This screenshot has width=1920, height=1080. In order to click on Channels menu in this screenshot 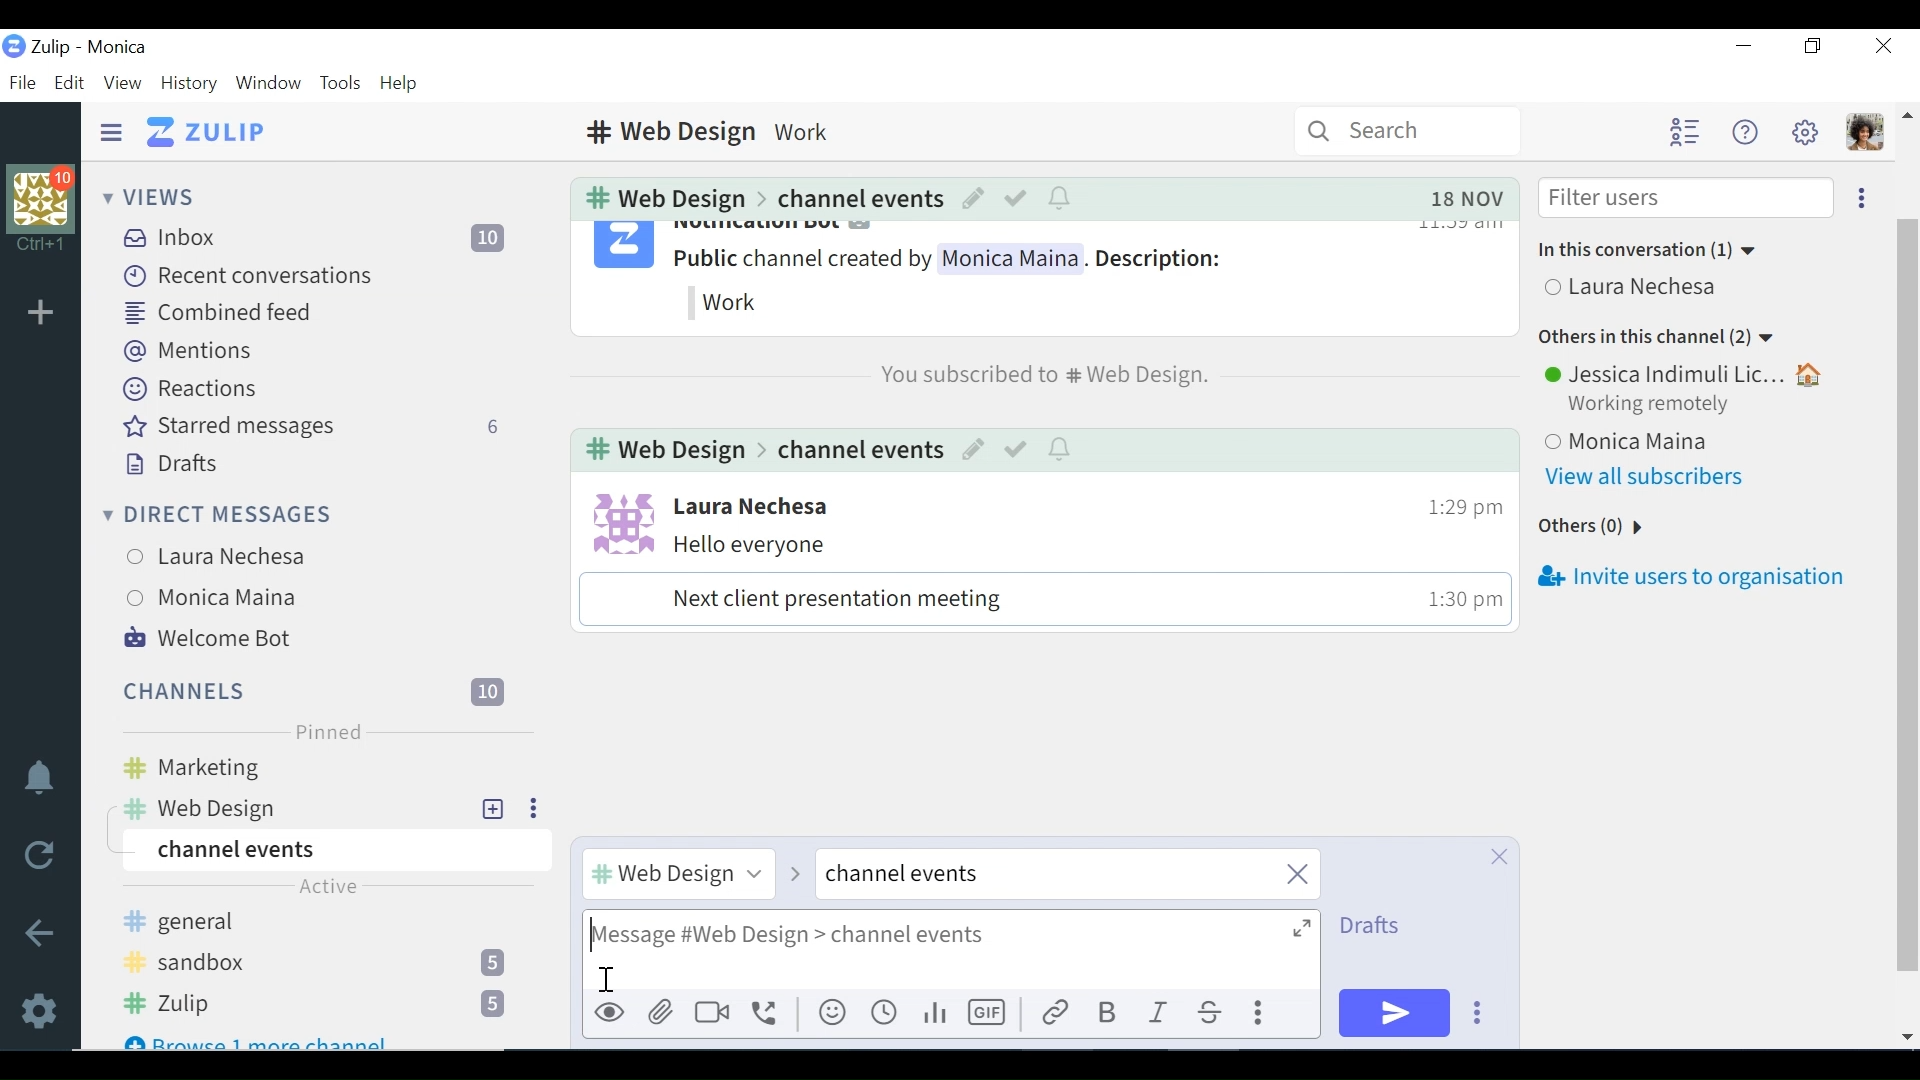, I will do `click(310, 689)`.